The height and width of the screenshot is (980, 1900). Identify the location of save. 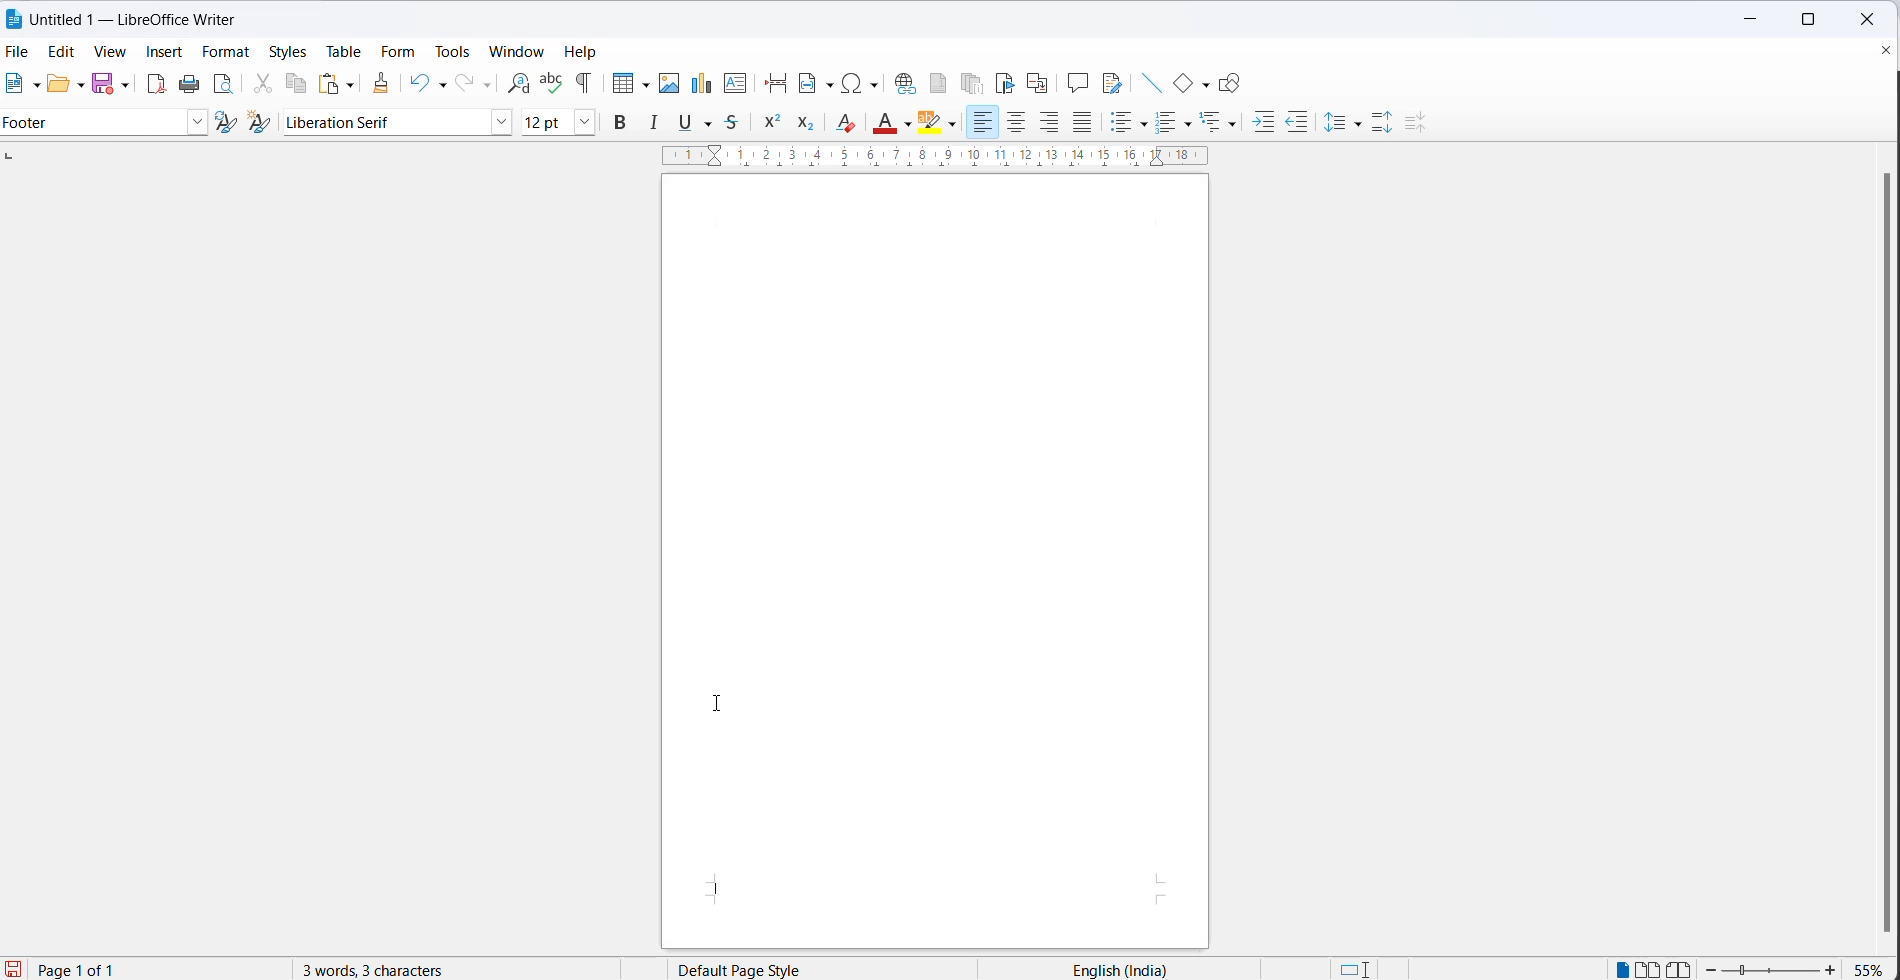
(12, 970).